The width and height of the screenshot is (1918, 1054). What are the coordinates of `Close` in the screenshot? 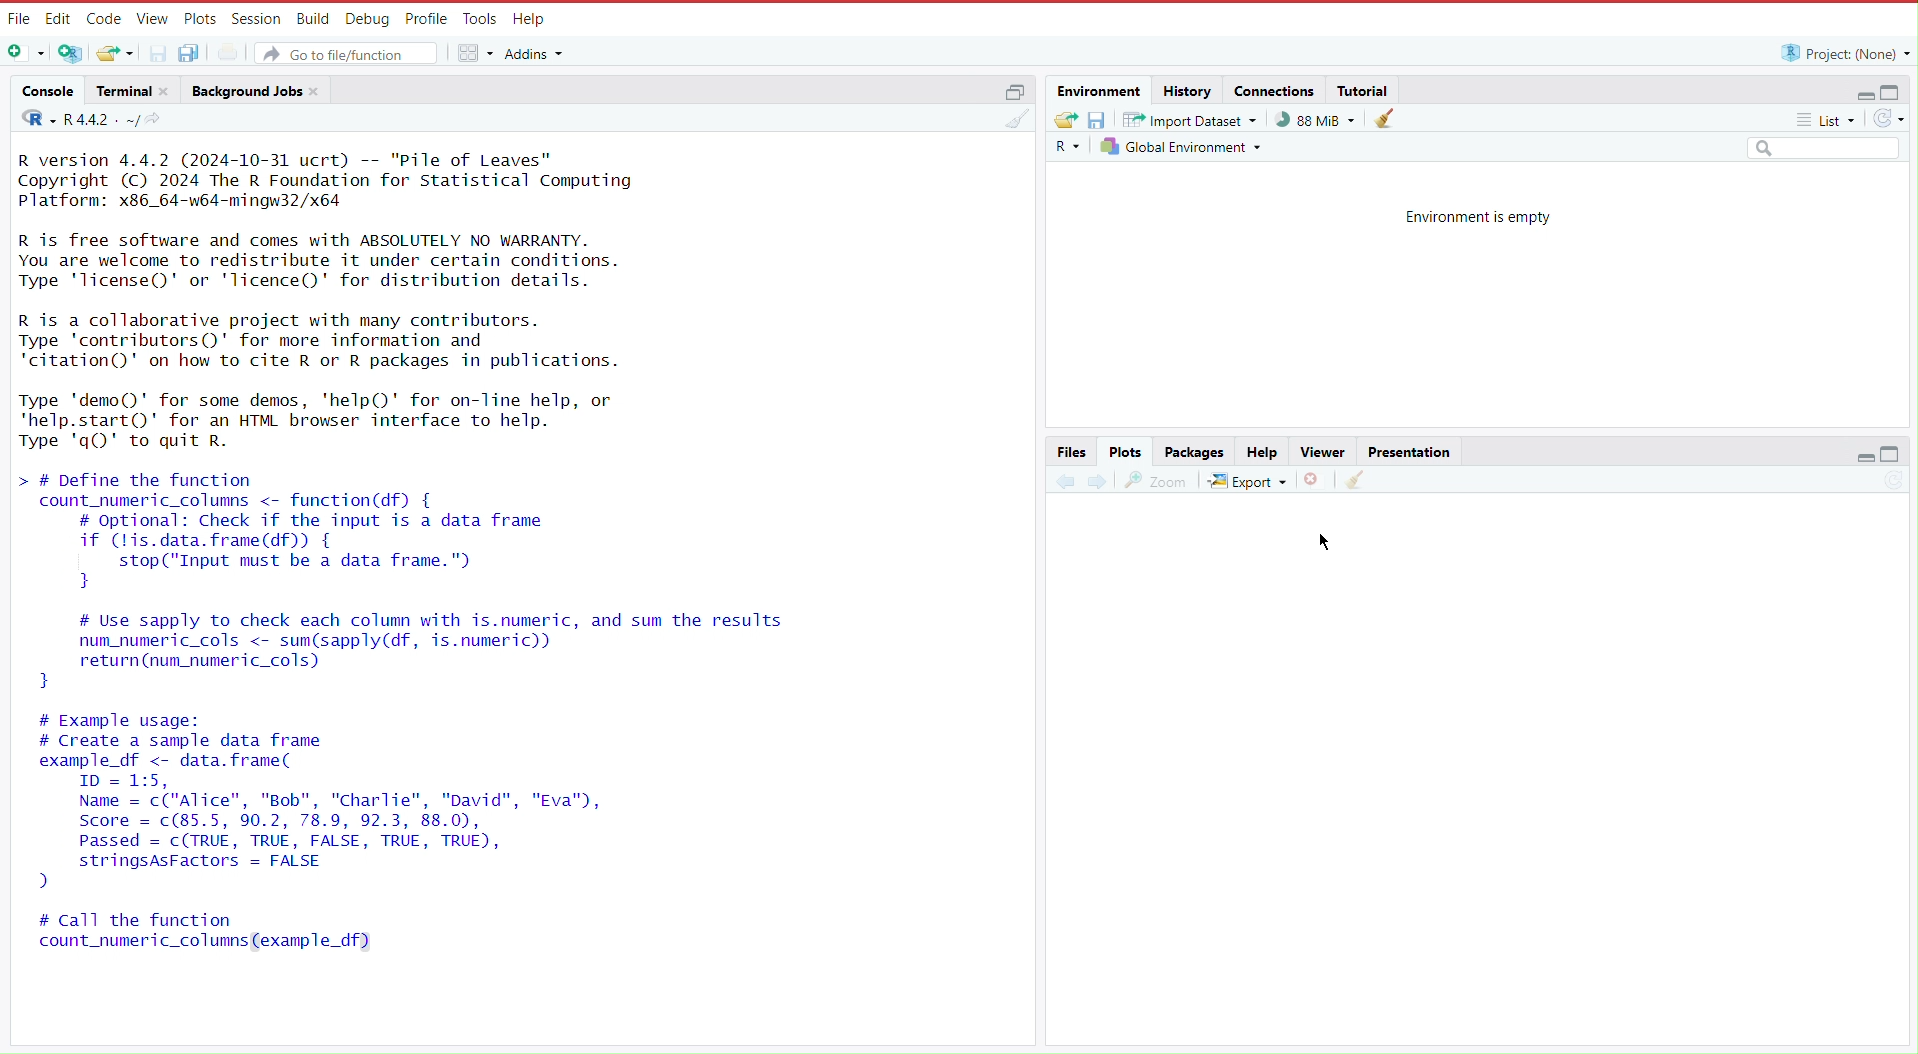 It's located at (1315, 478).